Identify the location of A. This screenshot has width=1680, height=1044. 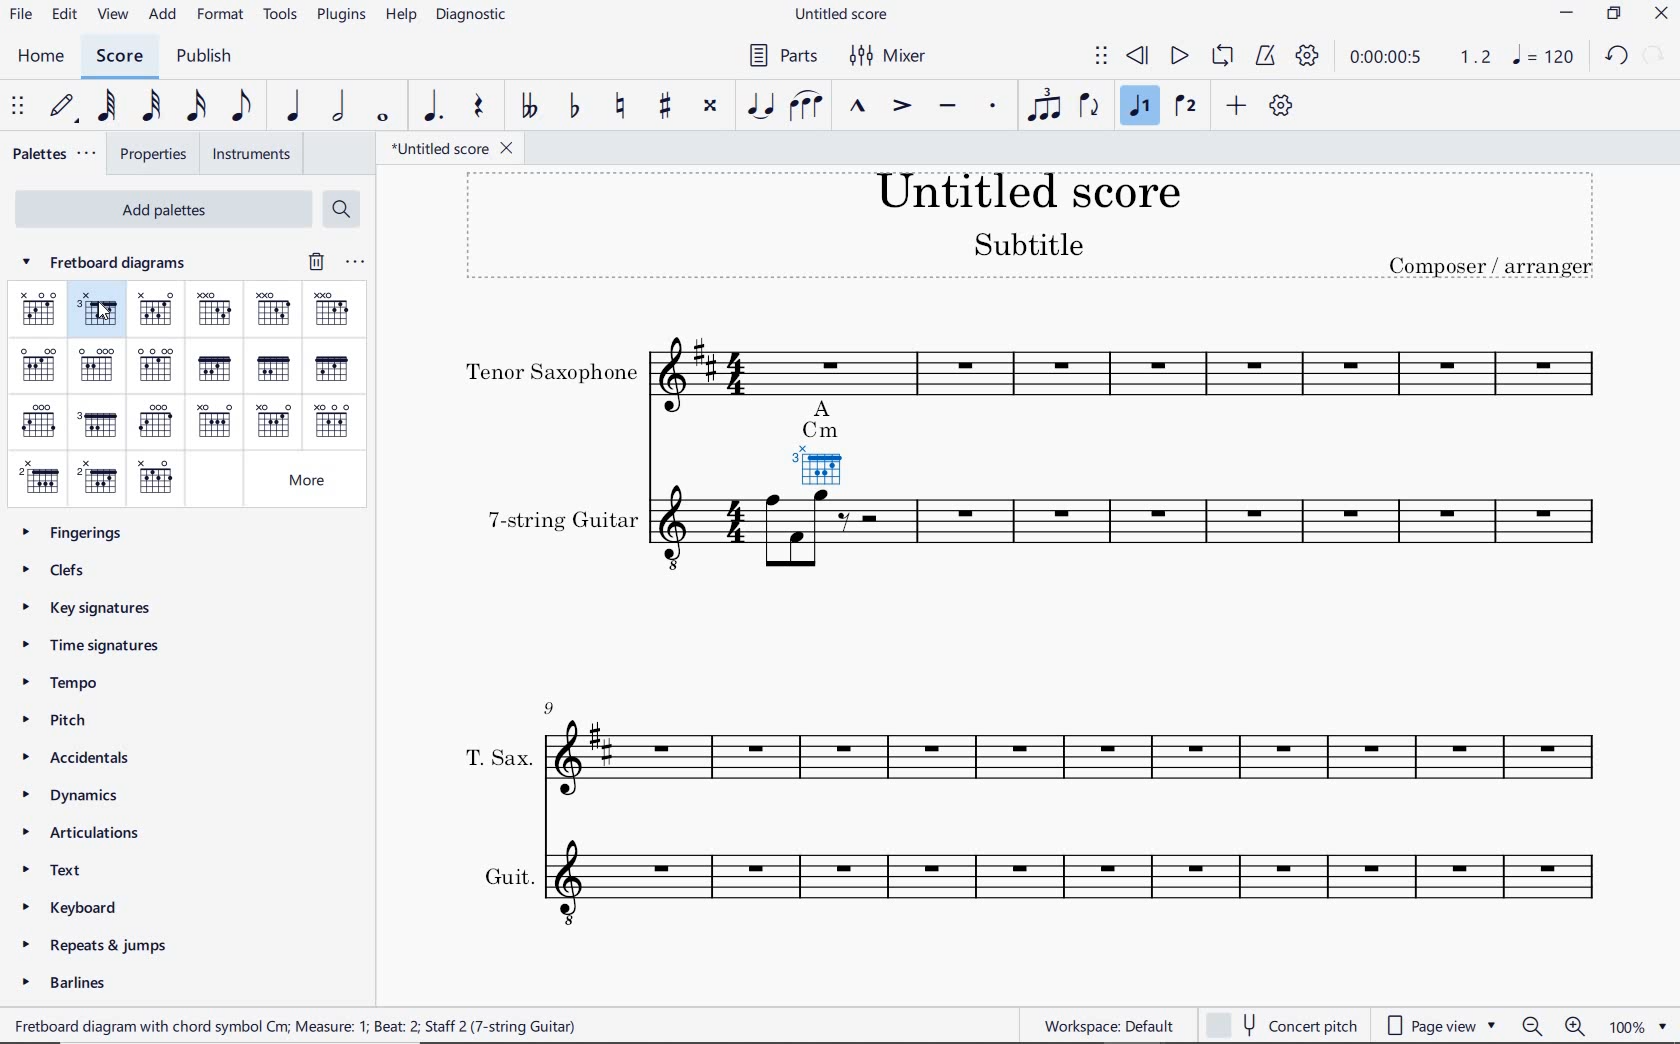
(213, 423).